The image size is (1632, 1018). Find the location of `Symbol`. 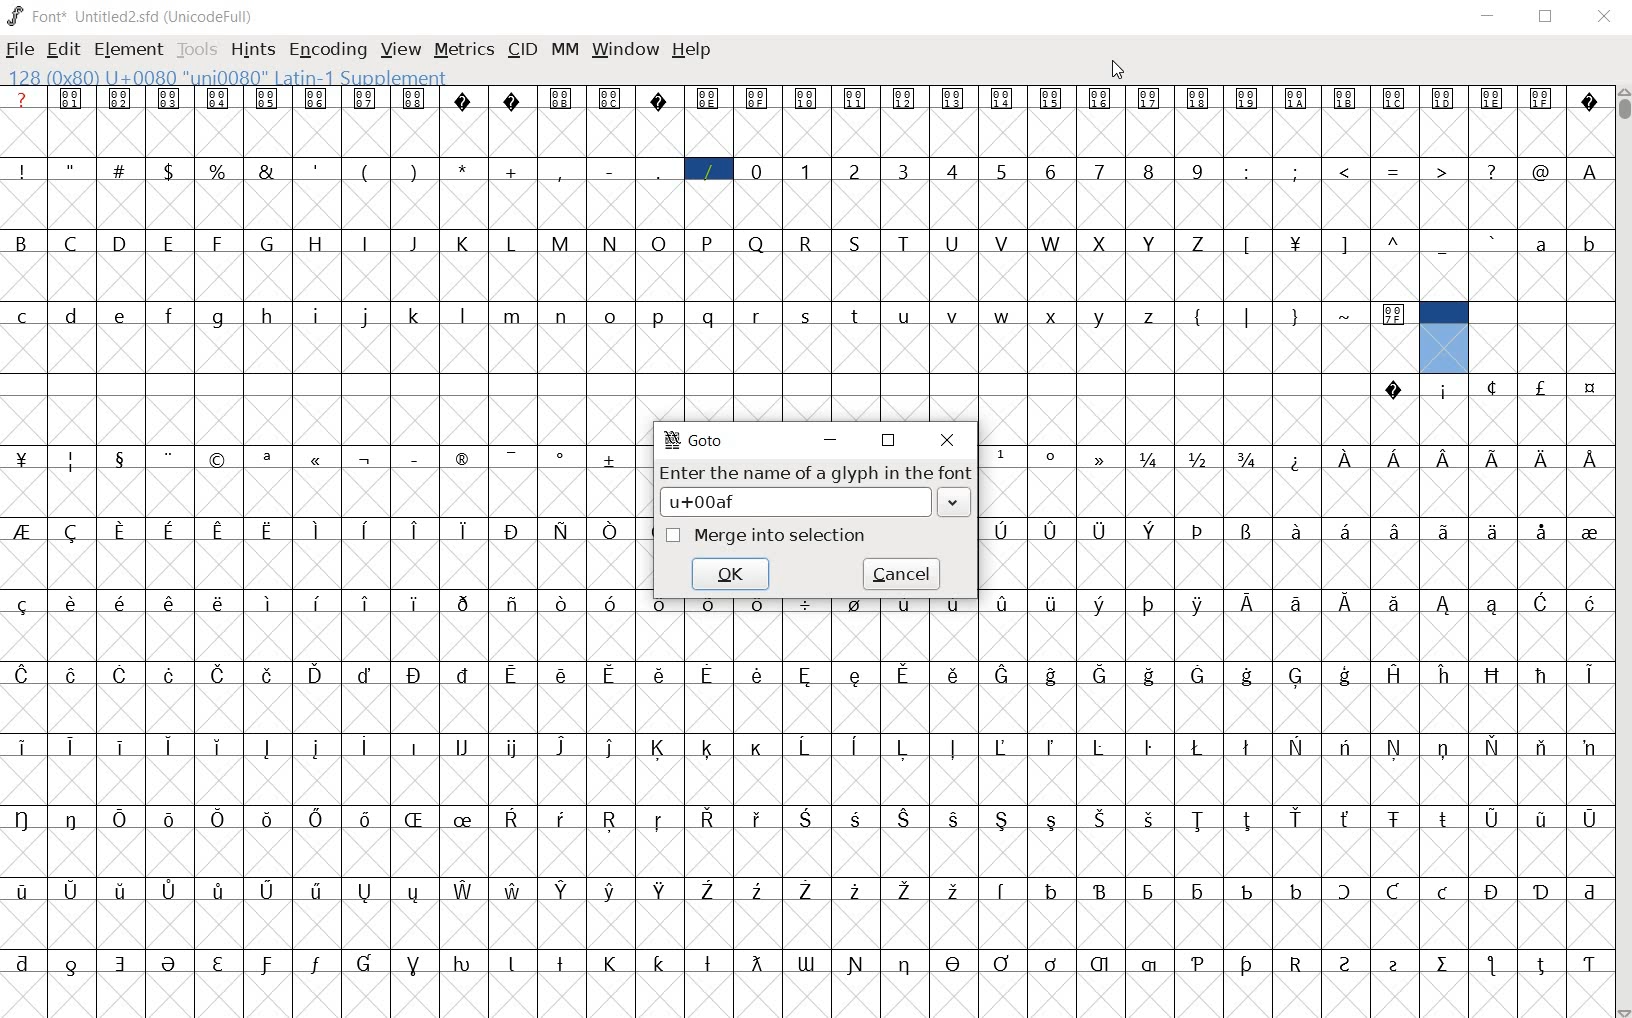

Symbol is located at coordinates (1004, 888).